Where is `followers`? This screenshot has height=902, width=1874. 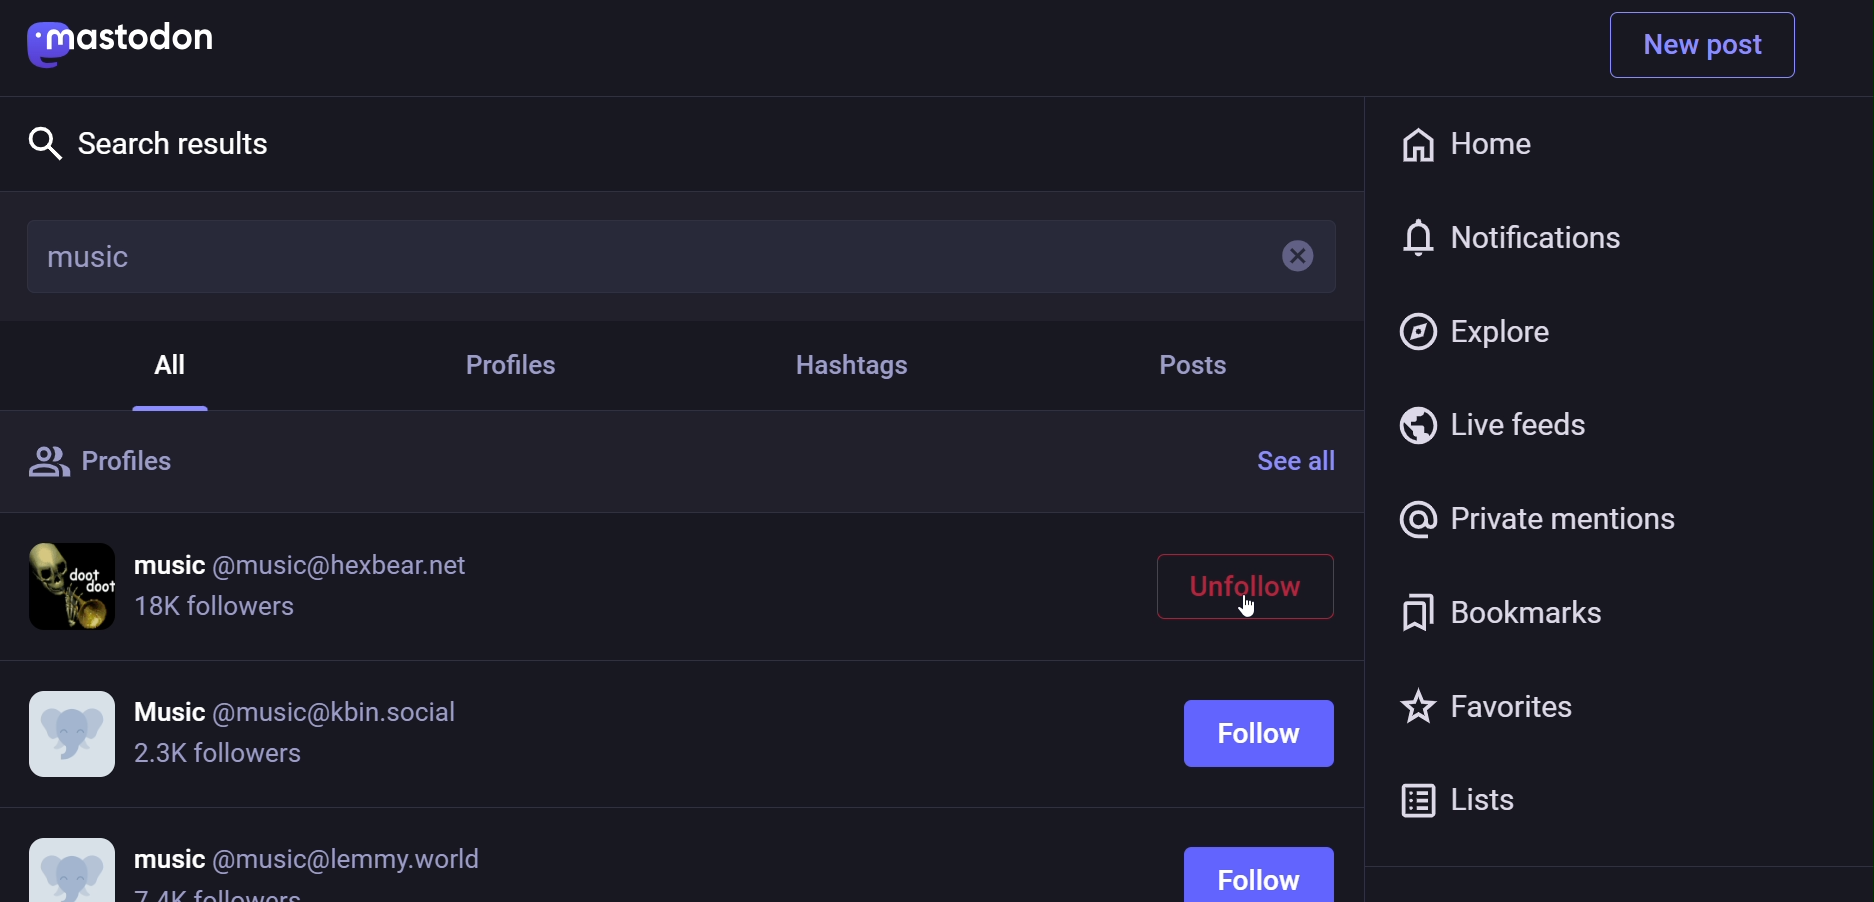 followers is located at coordinates (218, 612).